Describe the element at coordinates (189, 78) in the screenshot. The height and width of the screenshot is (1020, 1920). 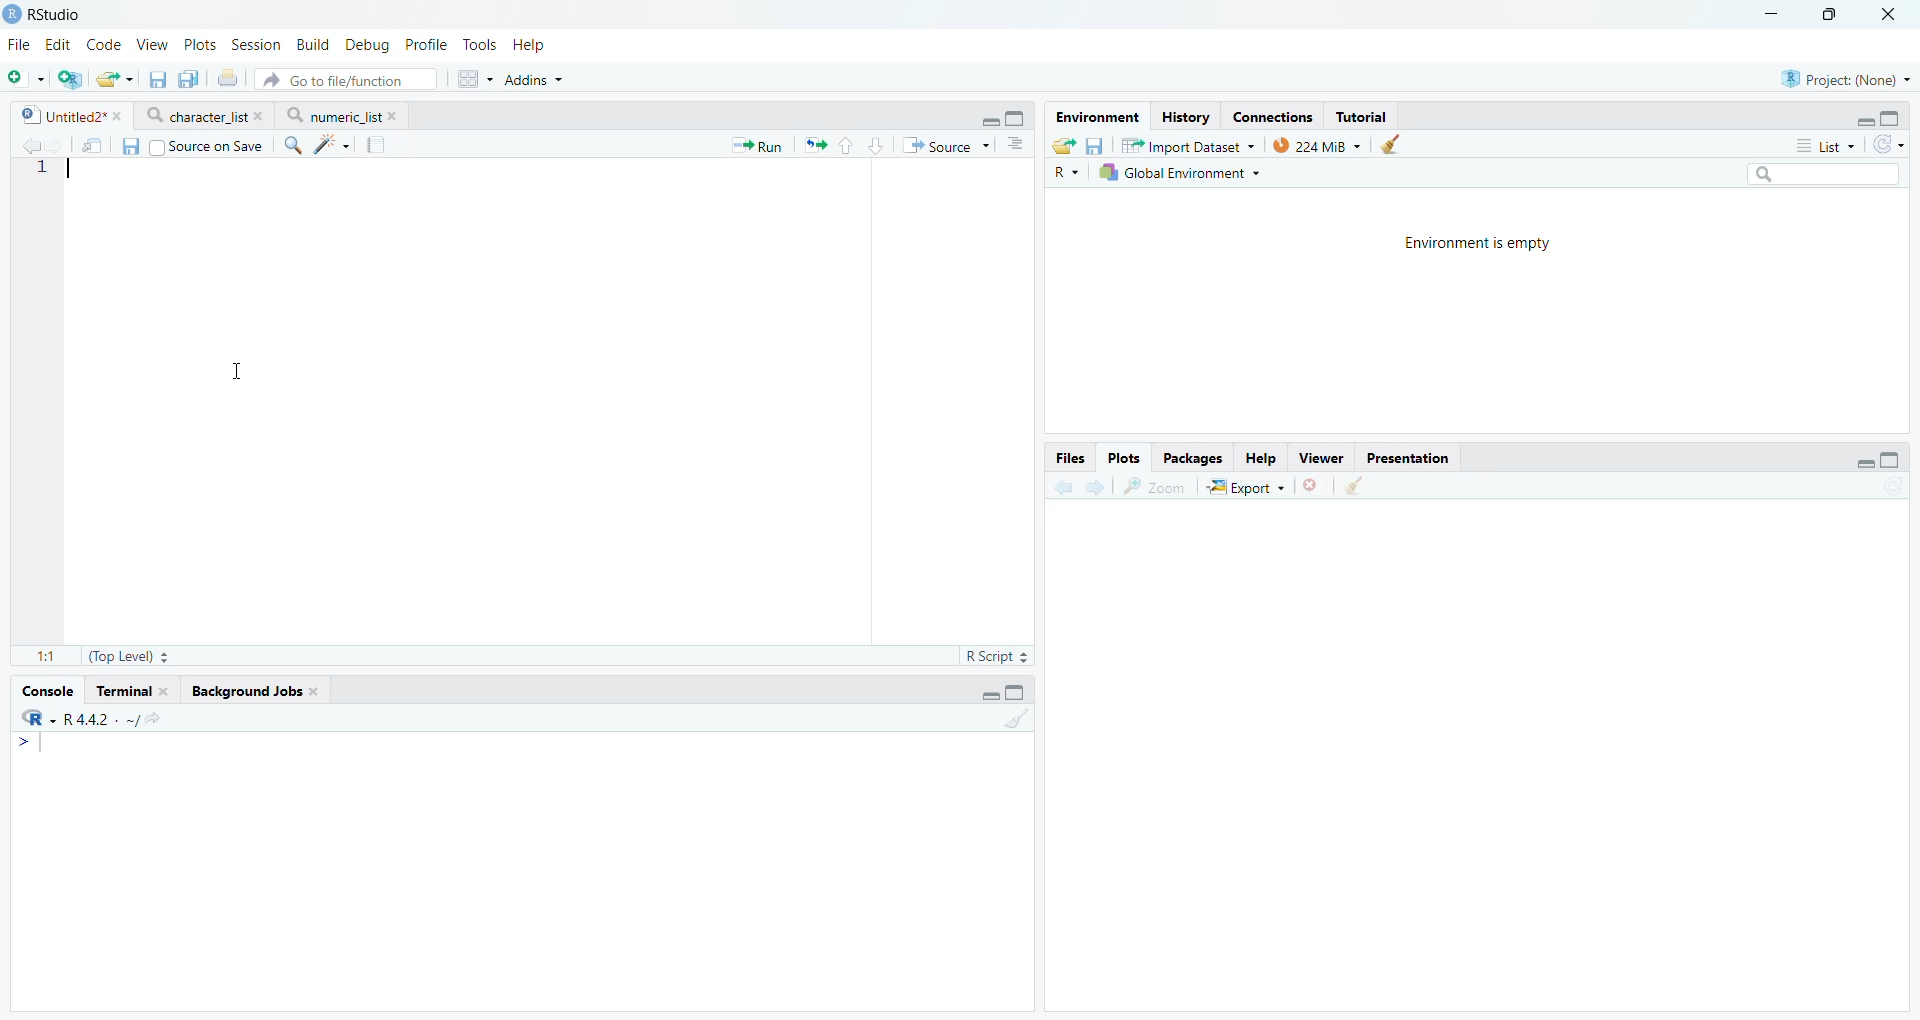
I see `Save all open files` at that location.